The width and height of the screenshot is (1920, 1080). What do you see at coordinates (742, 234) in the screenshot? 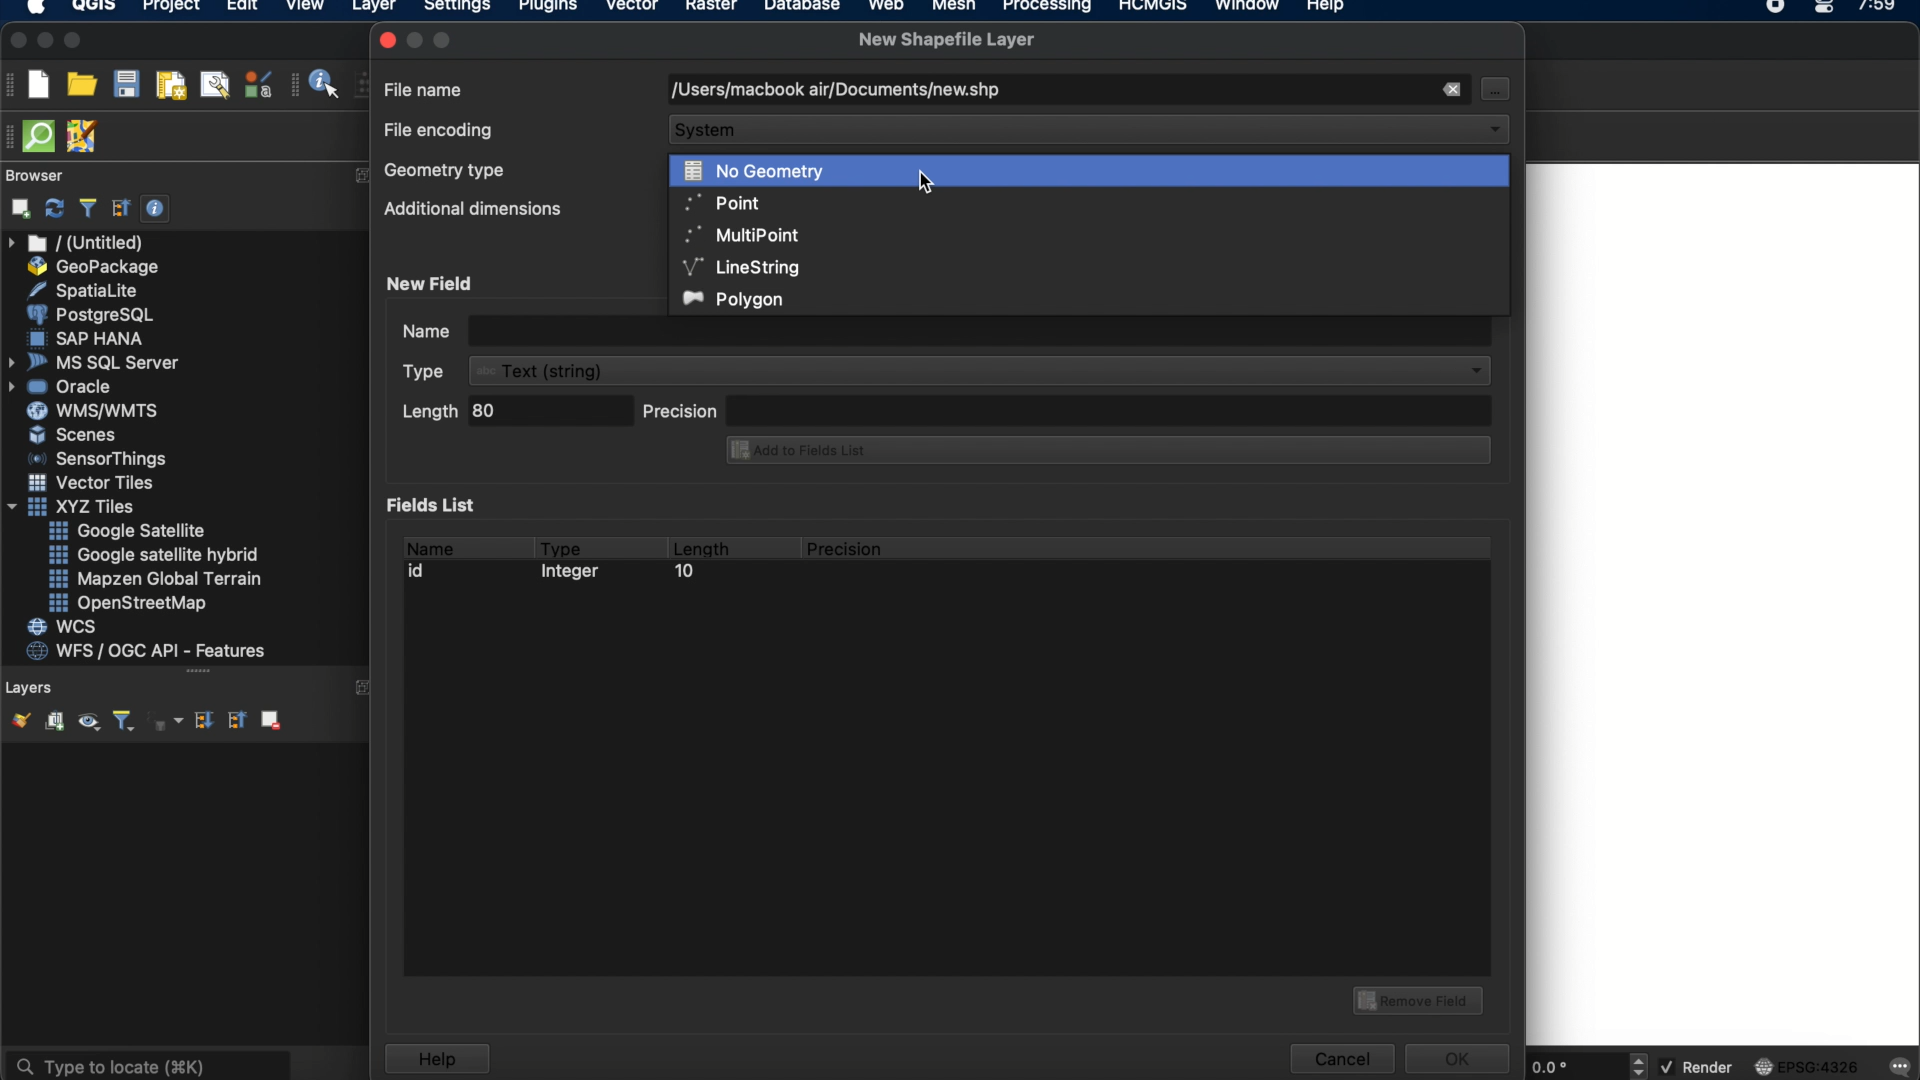
I see `multipoint` at bounding box center [742, 234].